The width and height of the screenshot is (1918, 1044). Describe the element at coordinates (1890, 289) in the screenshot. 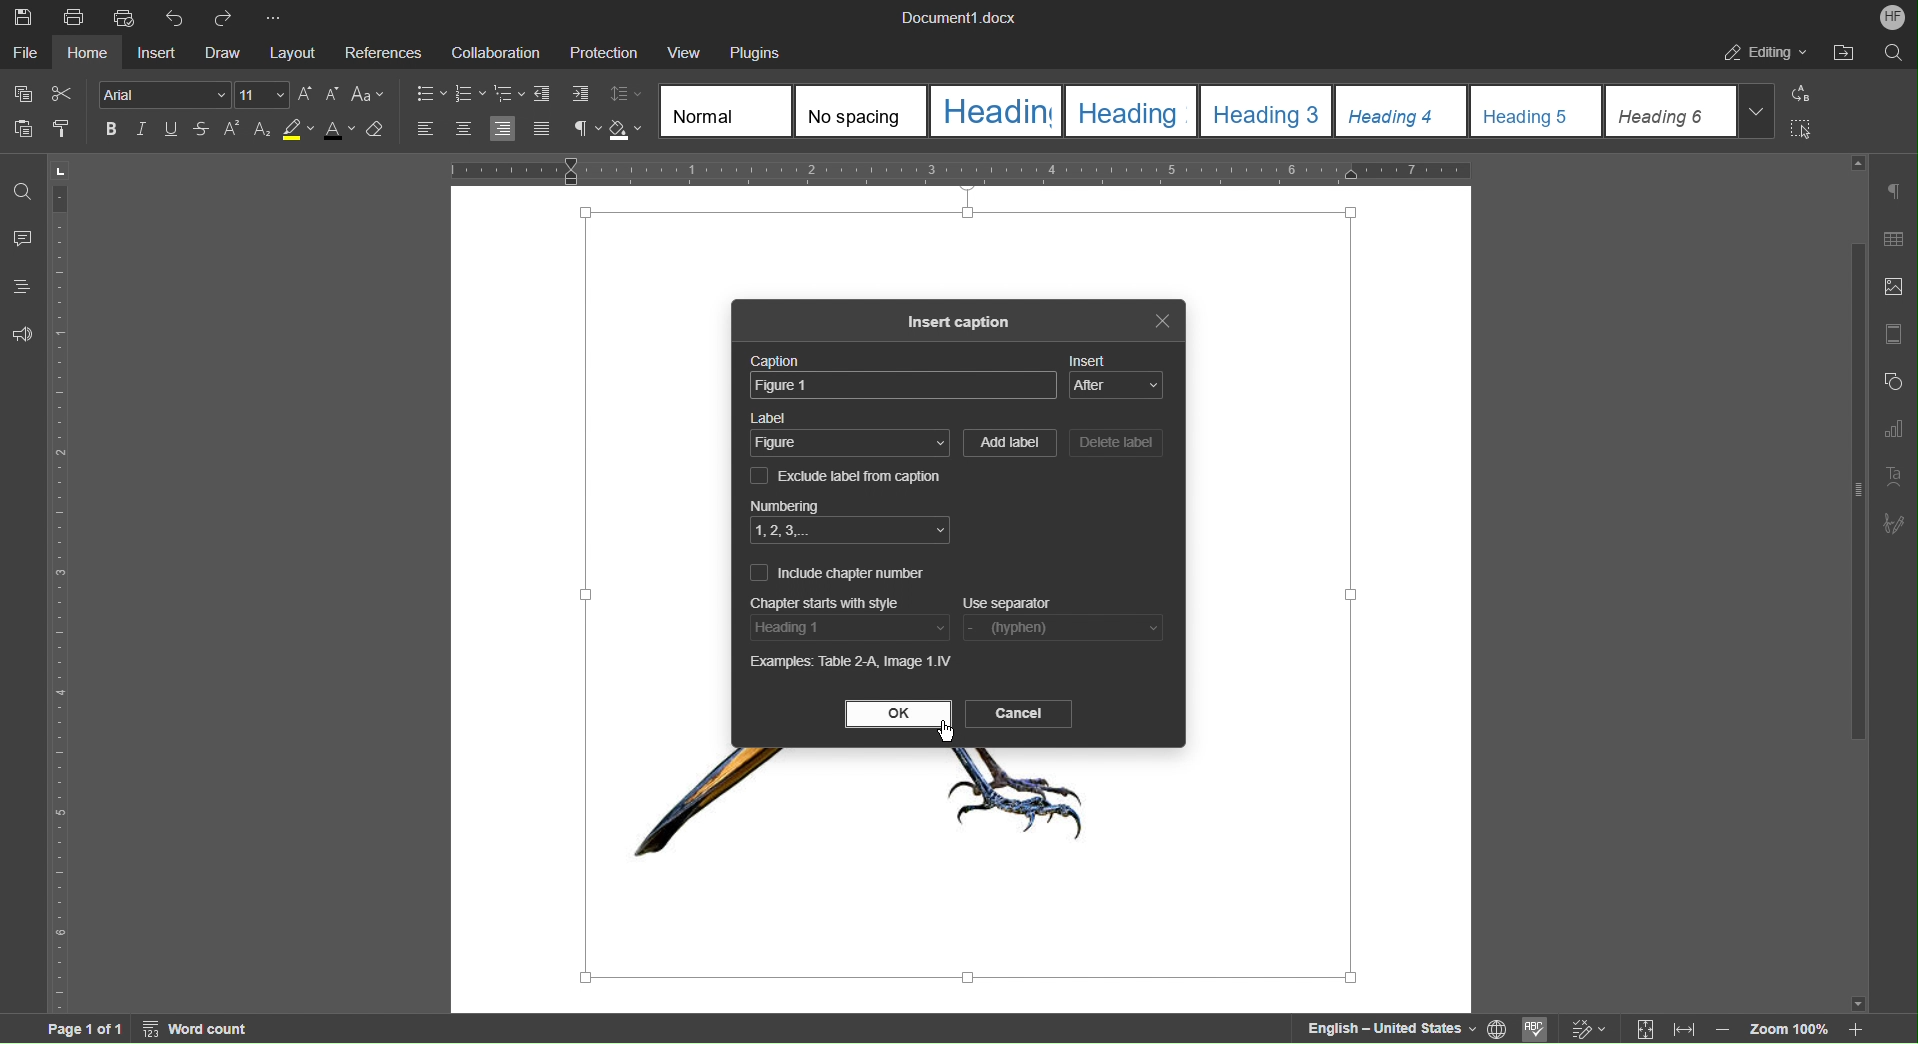

I see `Insert Image` at that location.